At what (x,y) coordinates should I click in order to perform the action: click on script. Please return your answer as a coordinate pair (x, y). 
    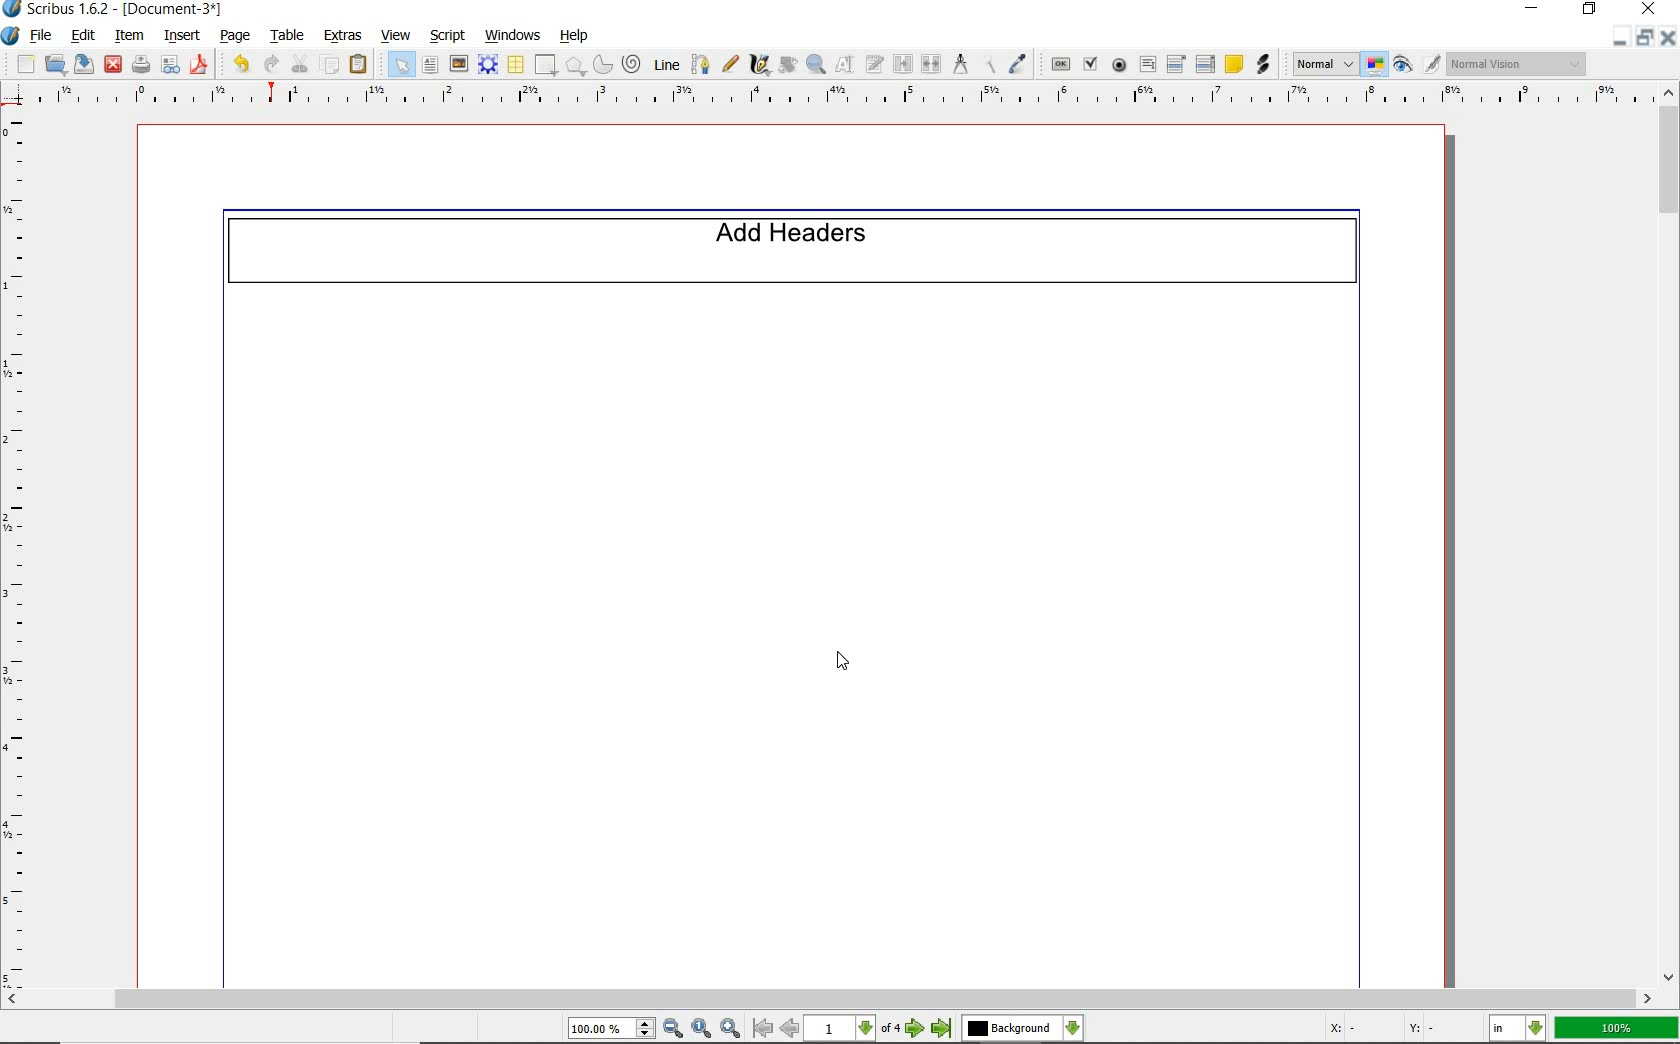
    Looking at the image, I should click on (446, 37).